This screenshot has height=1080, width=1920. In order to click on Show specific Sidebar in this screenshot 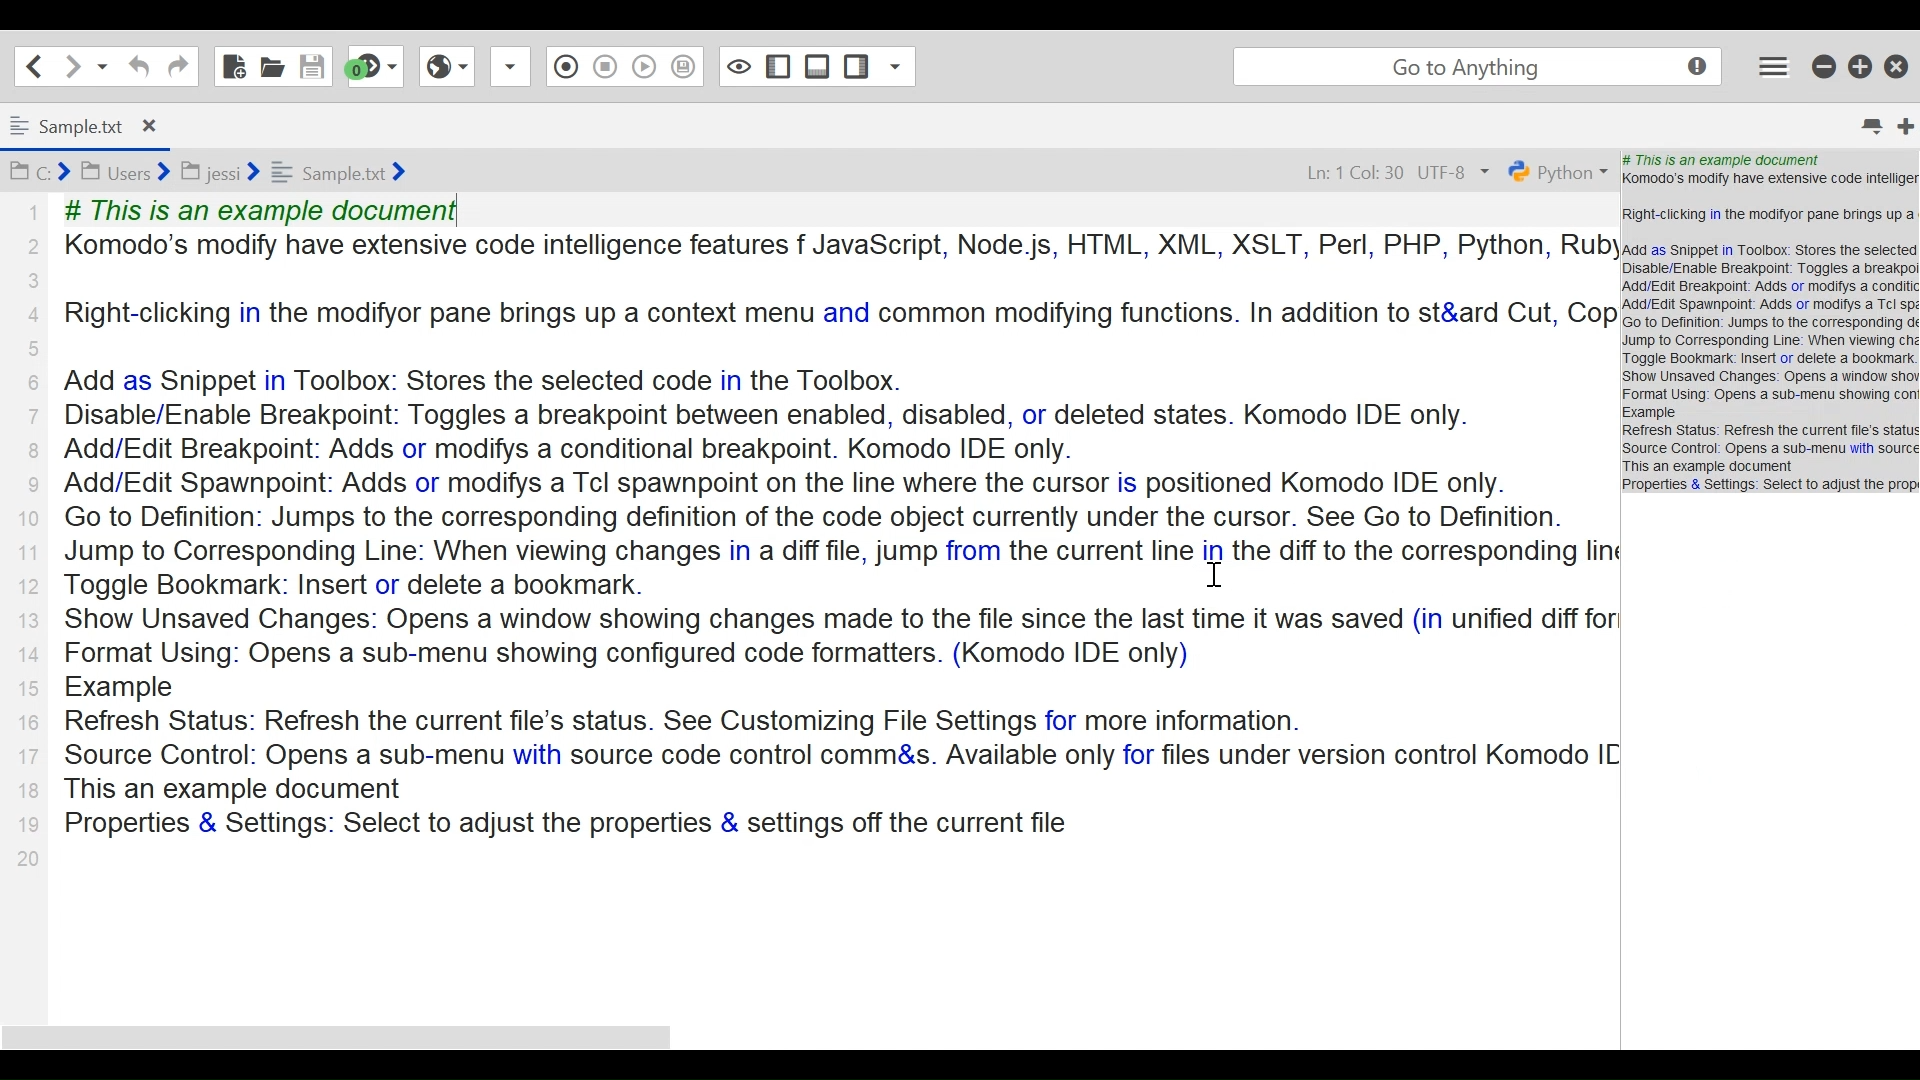, I will do `click(877, 63)`.